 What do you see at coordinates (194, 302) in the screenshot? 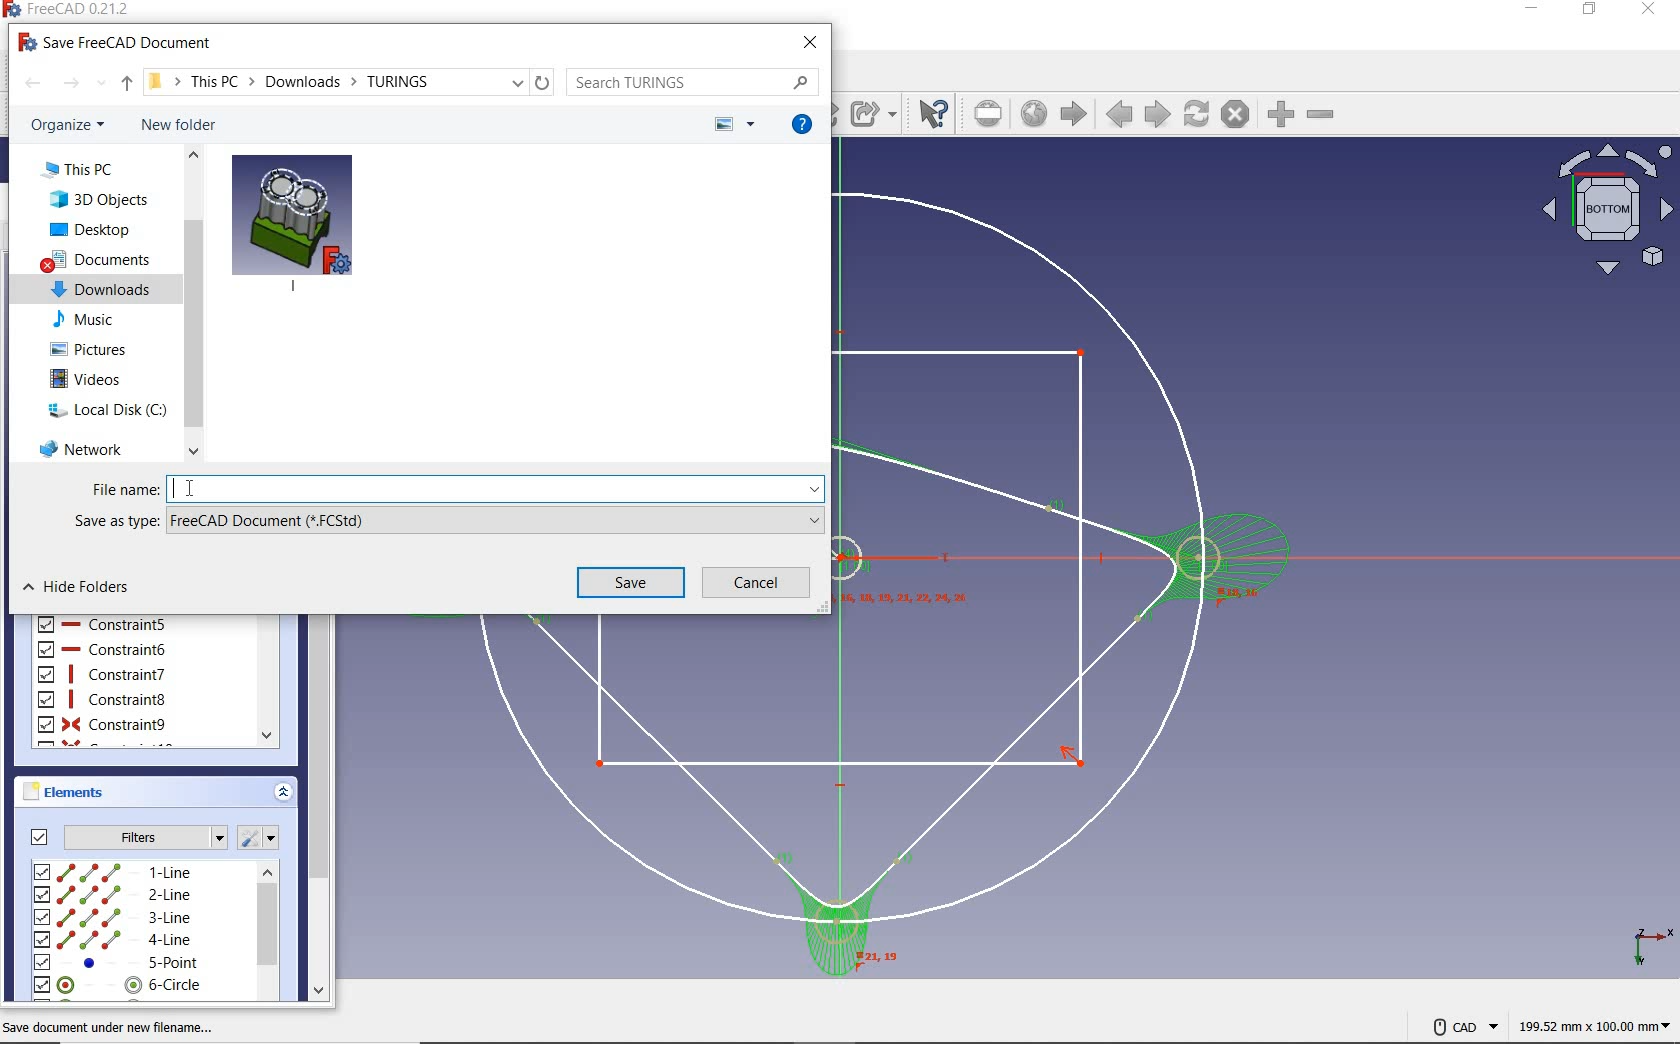
I see `scroll bar` at bounding box center [194, 302].